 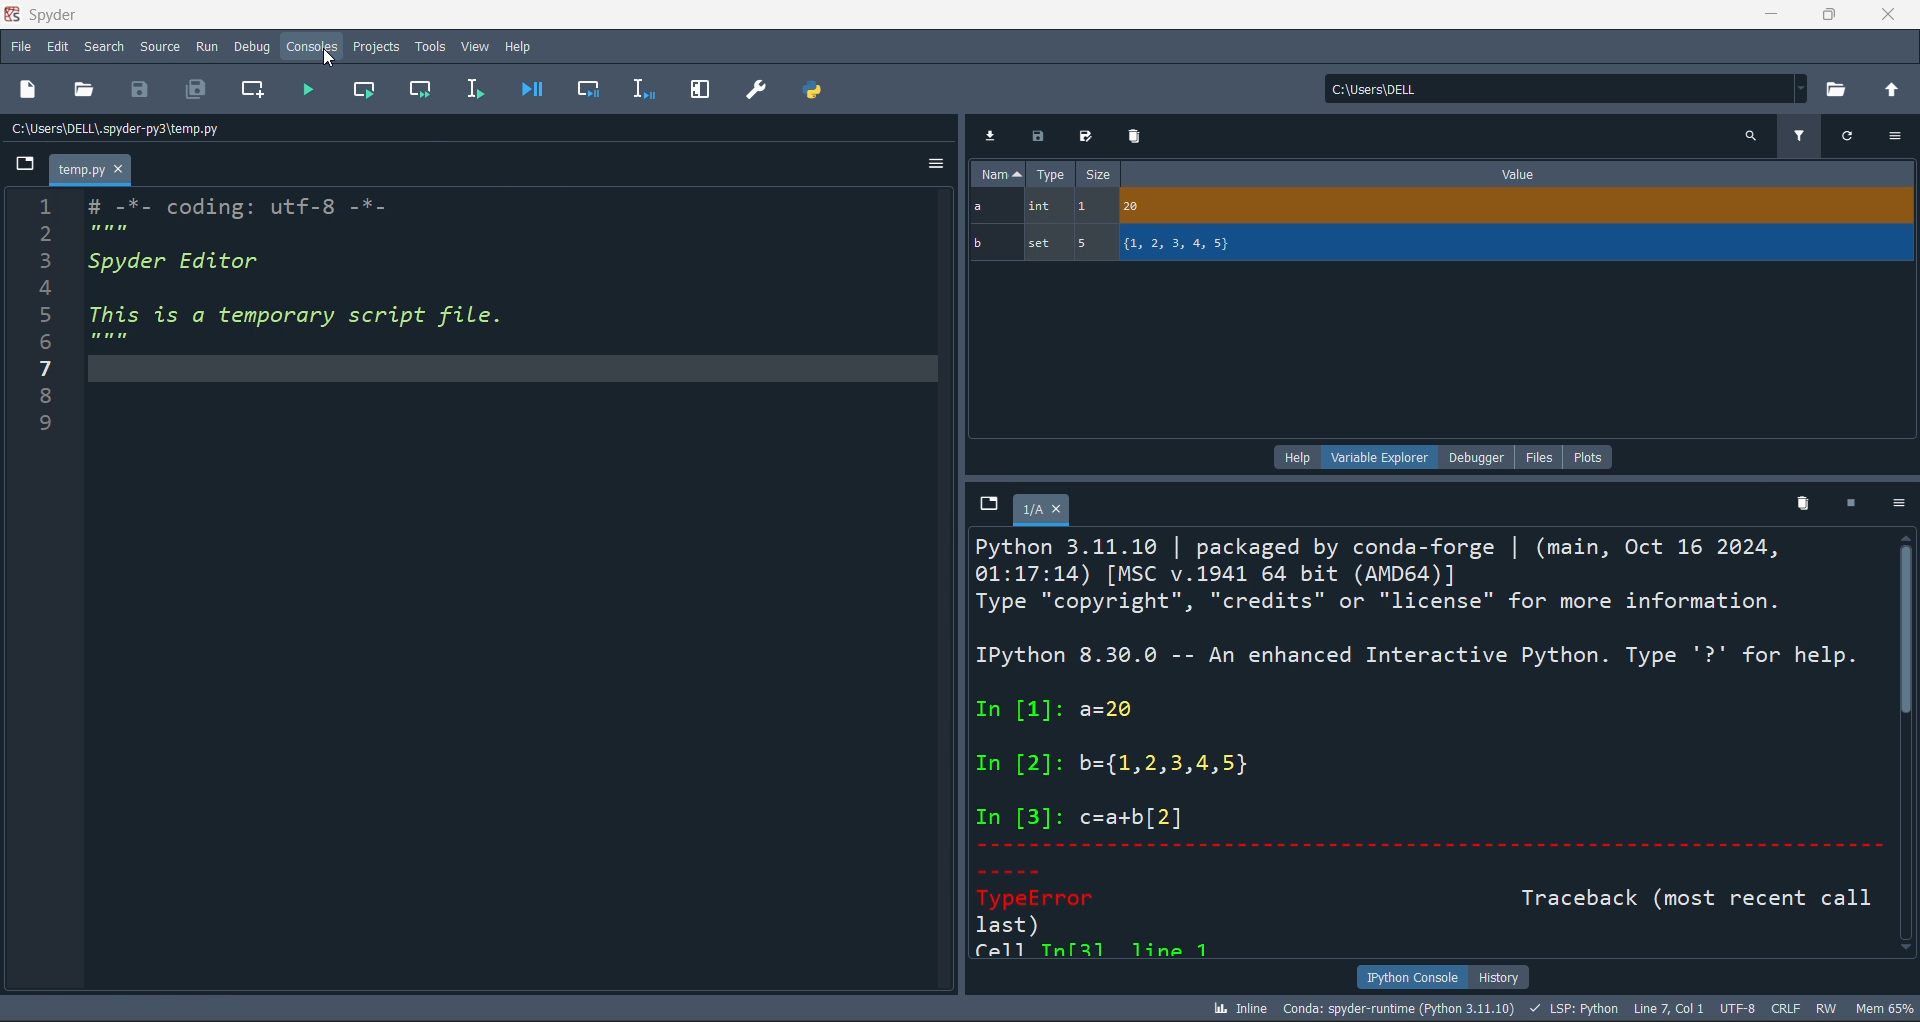 What do you see at coordinates (1104, 173) in the screenshot?
I see `size` at bounding box center [1104, 173].